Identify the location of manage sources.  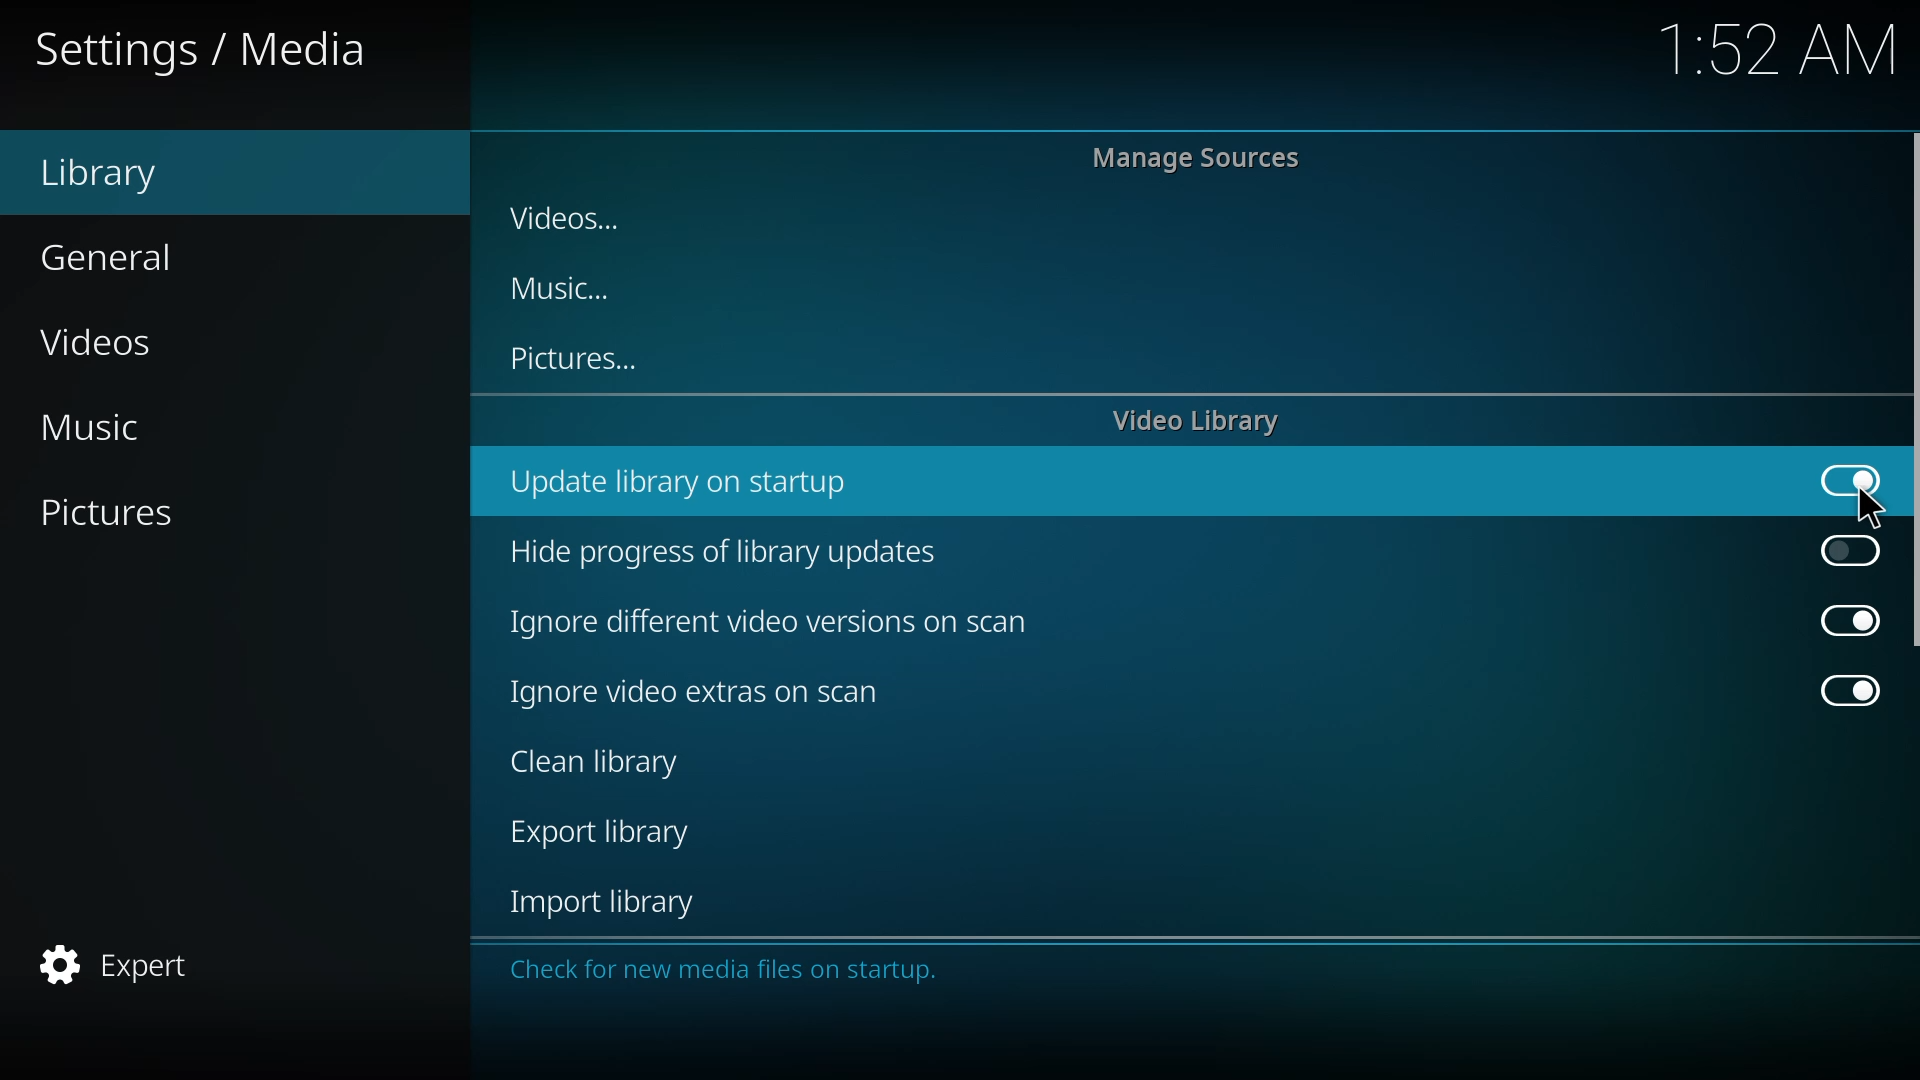
(1200, 156).